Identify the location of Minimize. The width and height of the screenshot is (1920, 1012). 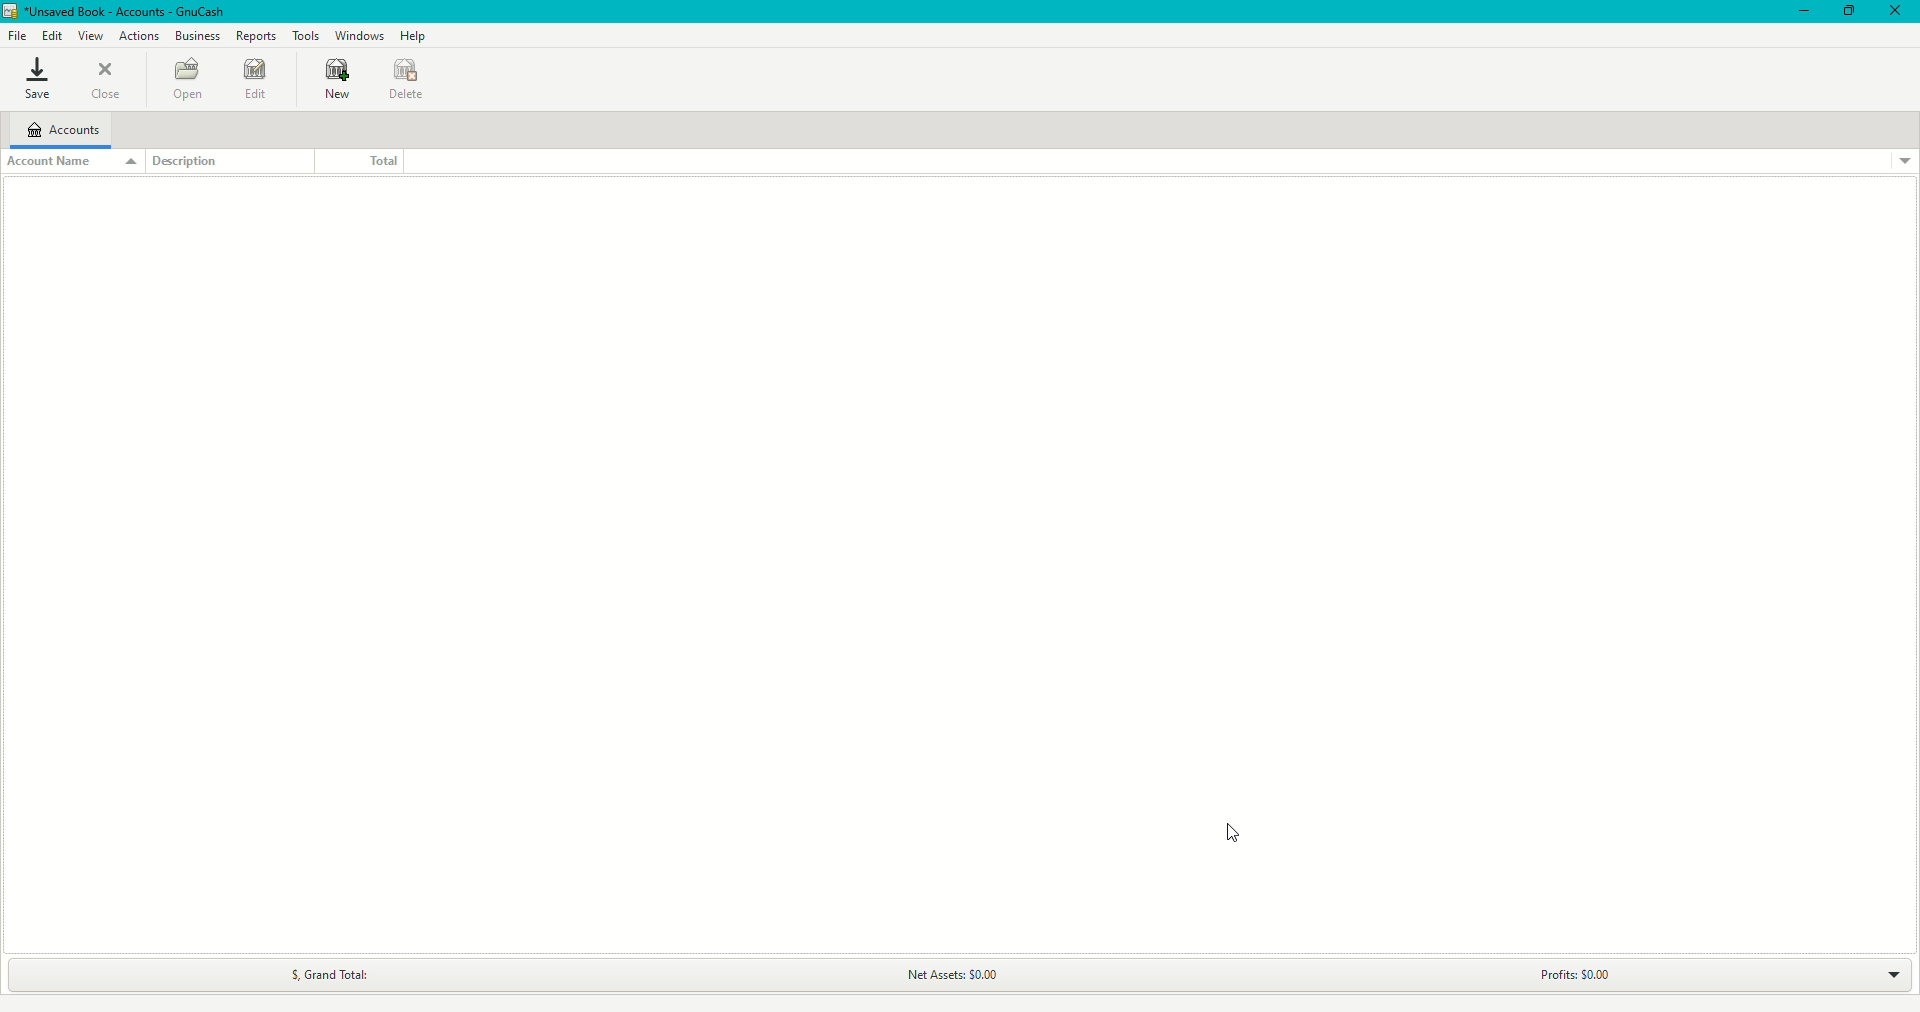
(1800, 12).